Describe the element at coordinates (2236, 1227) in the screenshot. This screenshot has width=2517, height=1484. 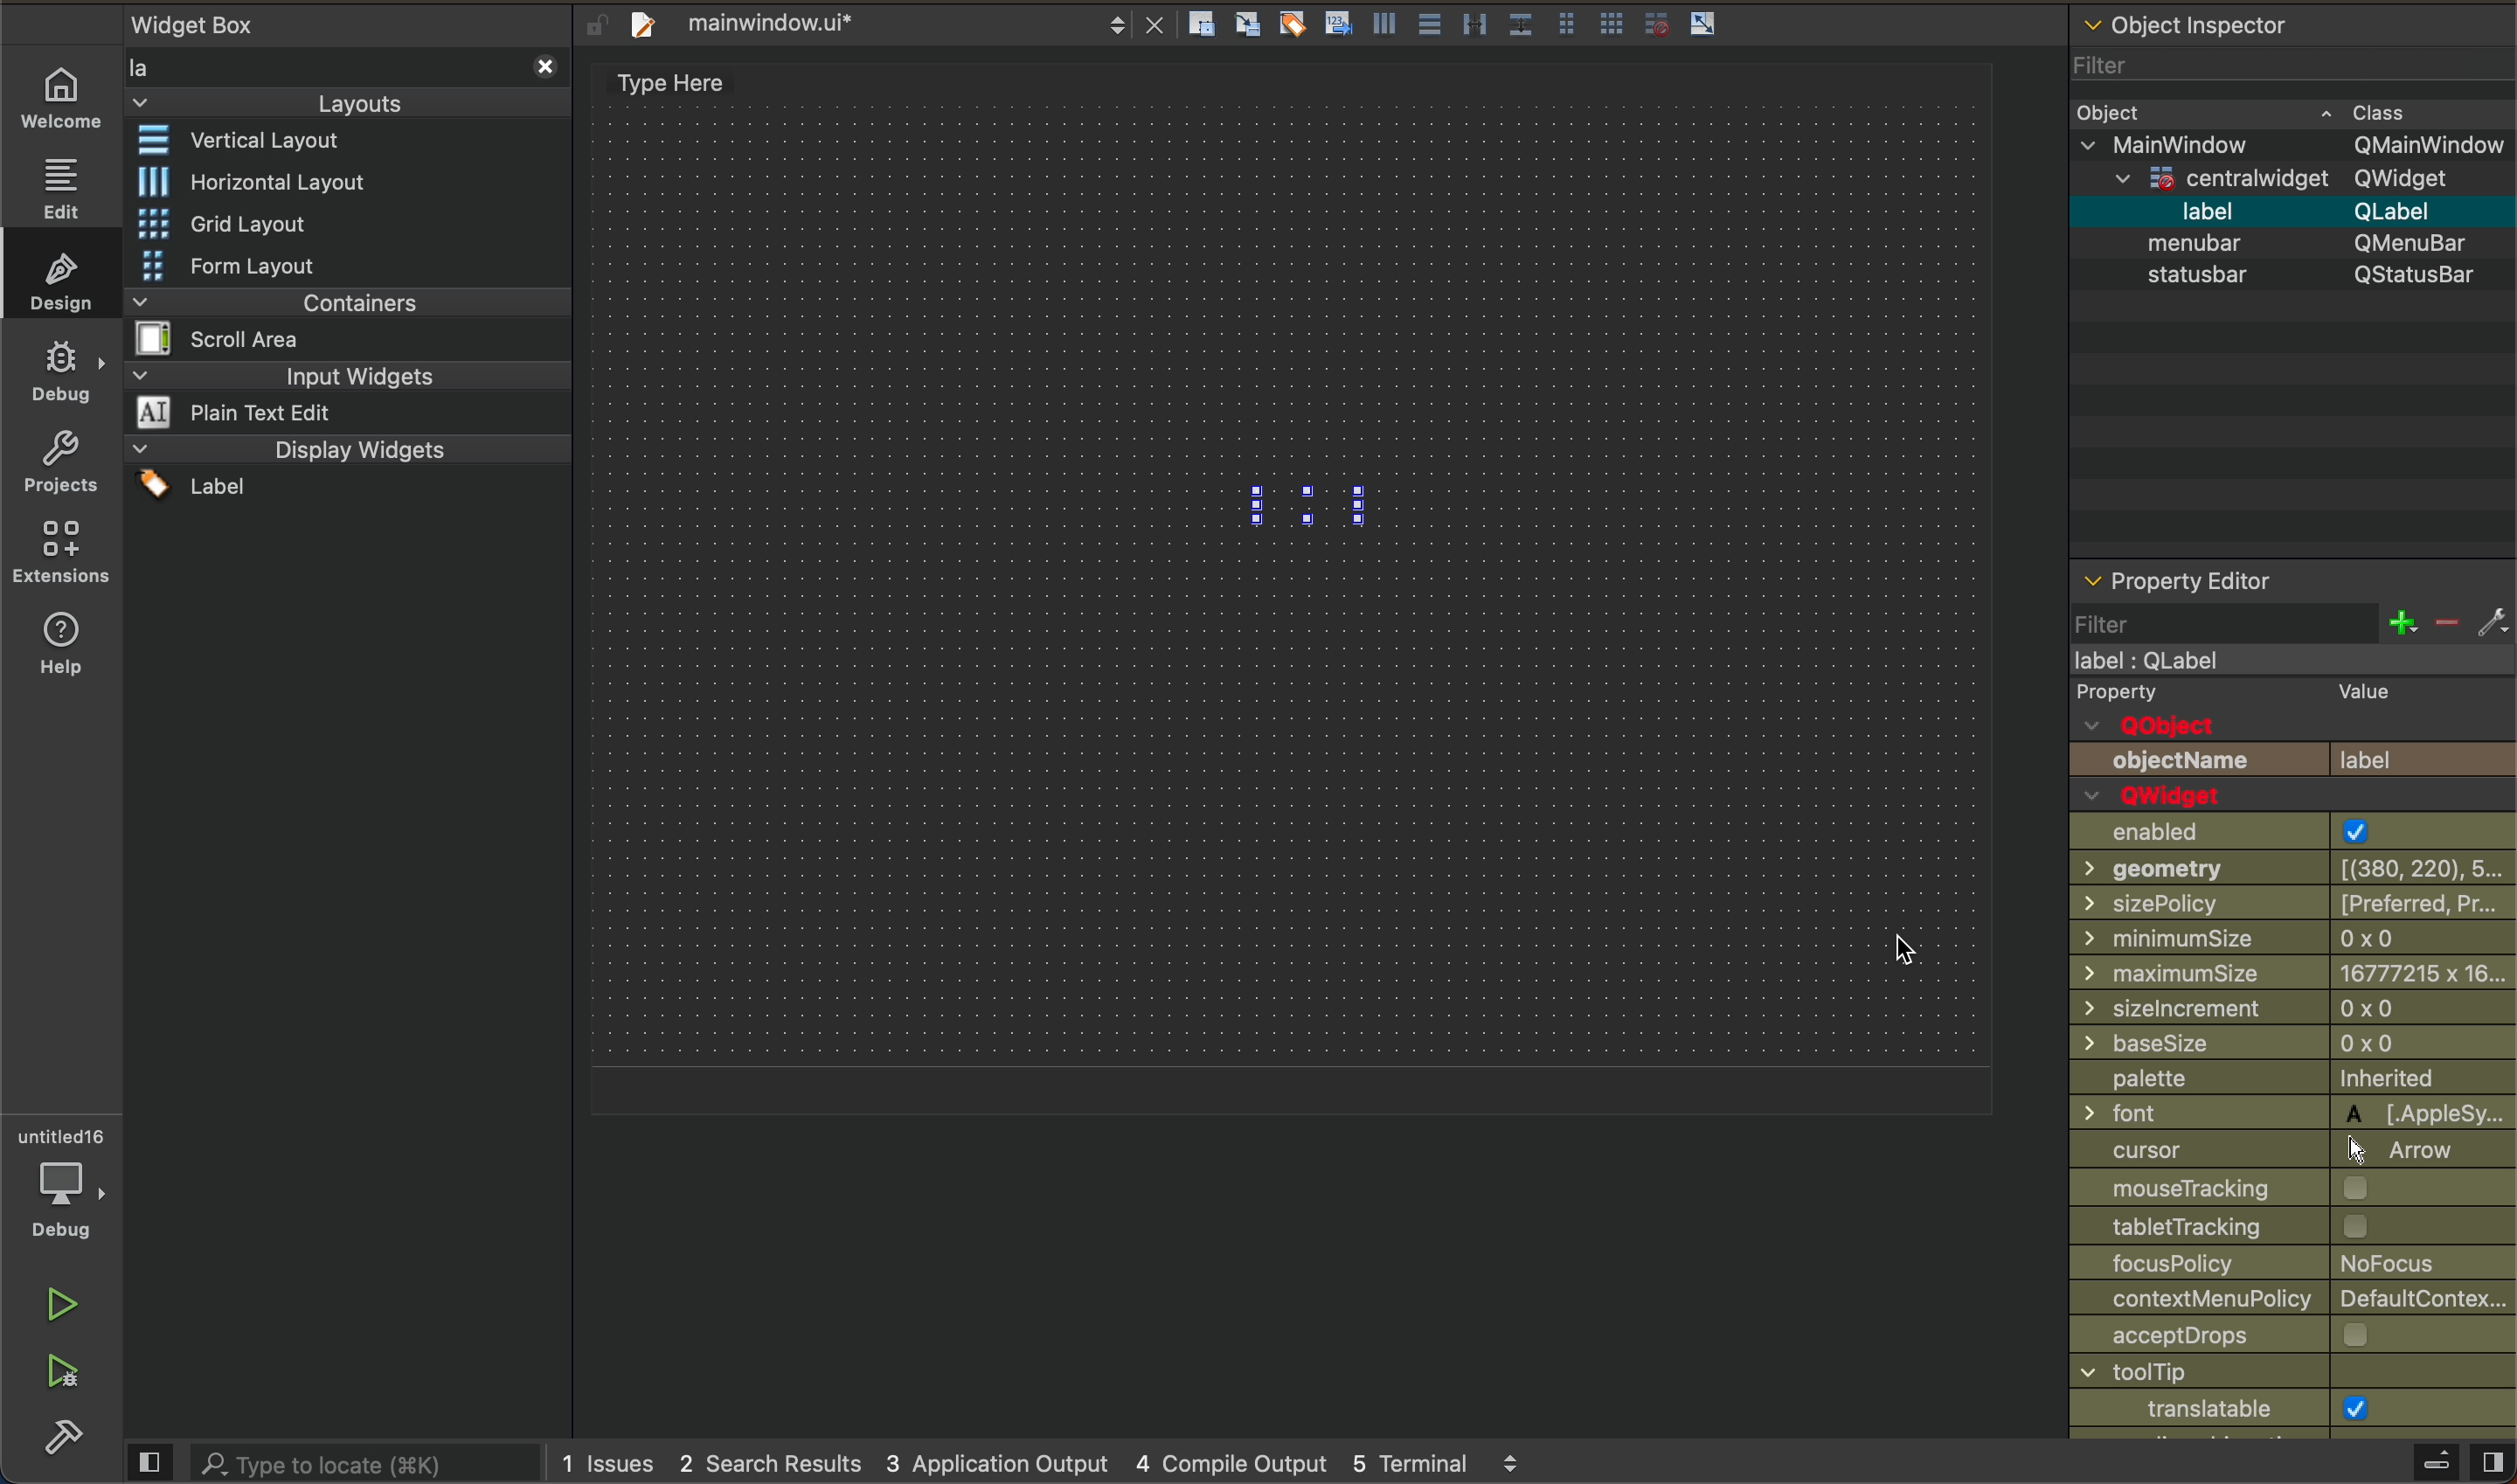
I see `` at that location.